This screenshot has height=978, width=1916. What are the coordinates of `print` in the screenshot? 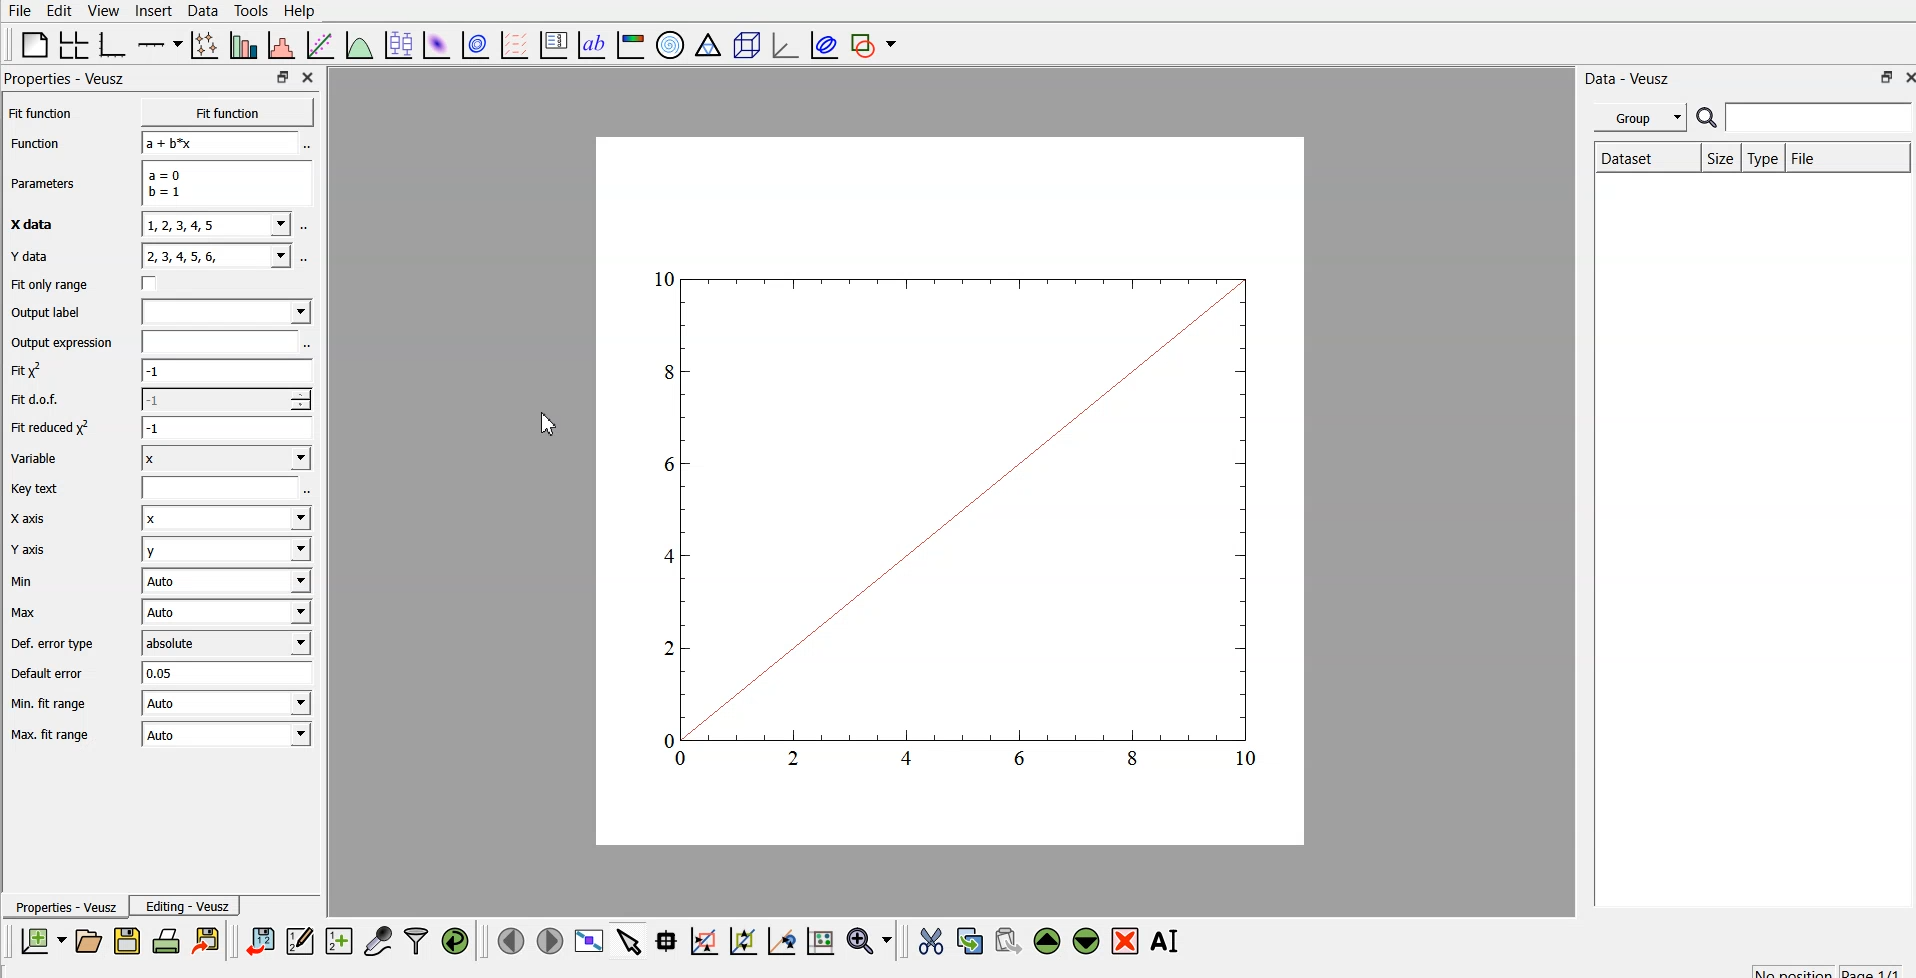 It's located at (167, 942).